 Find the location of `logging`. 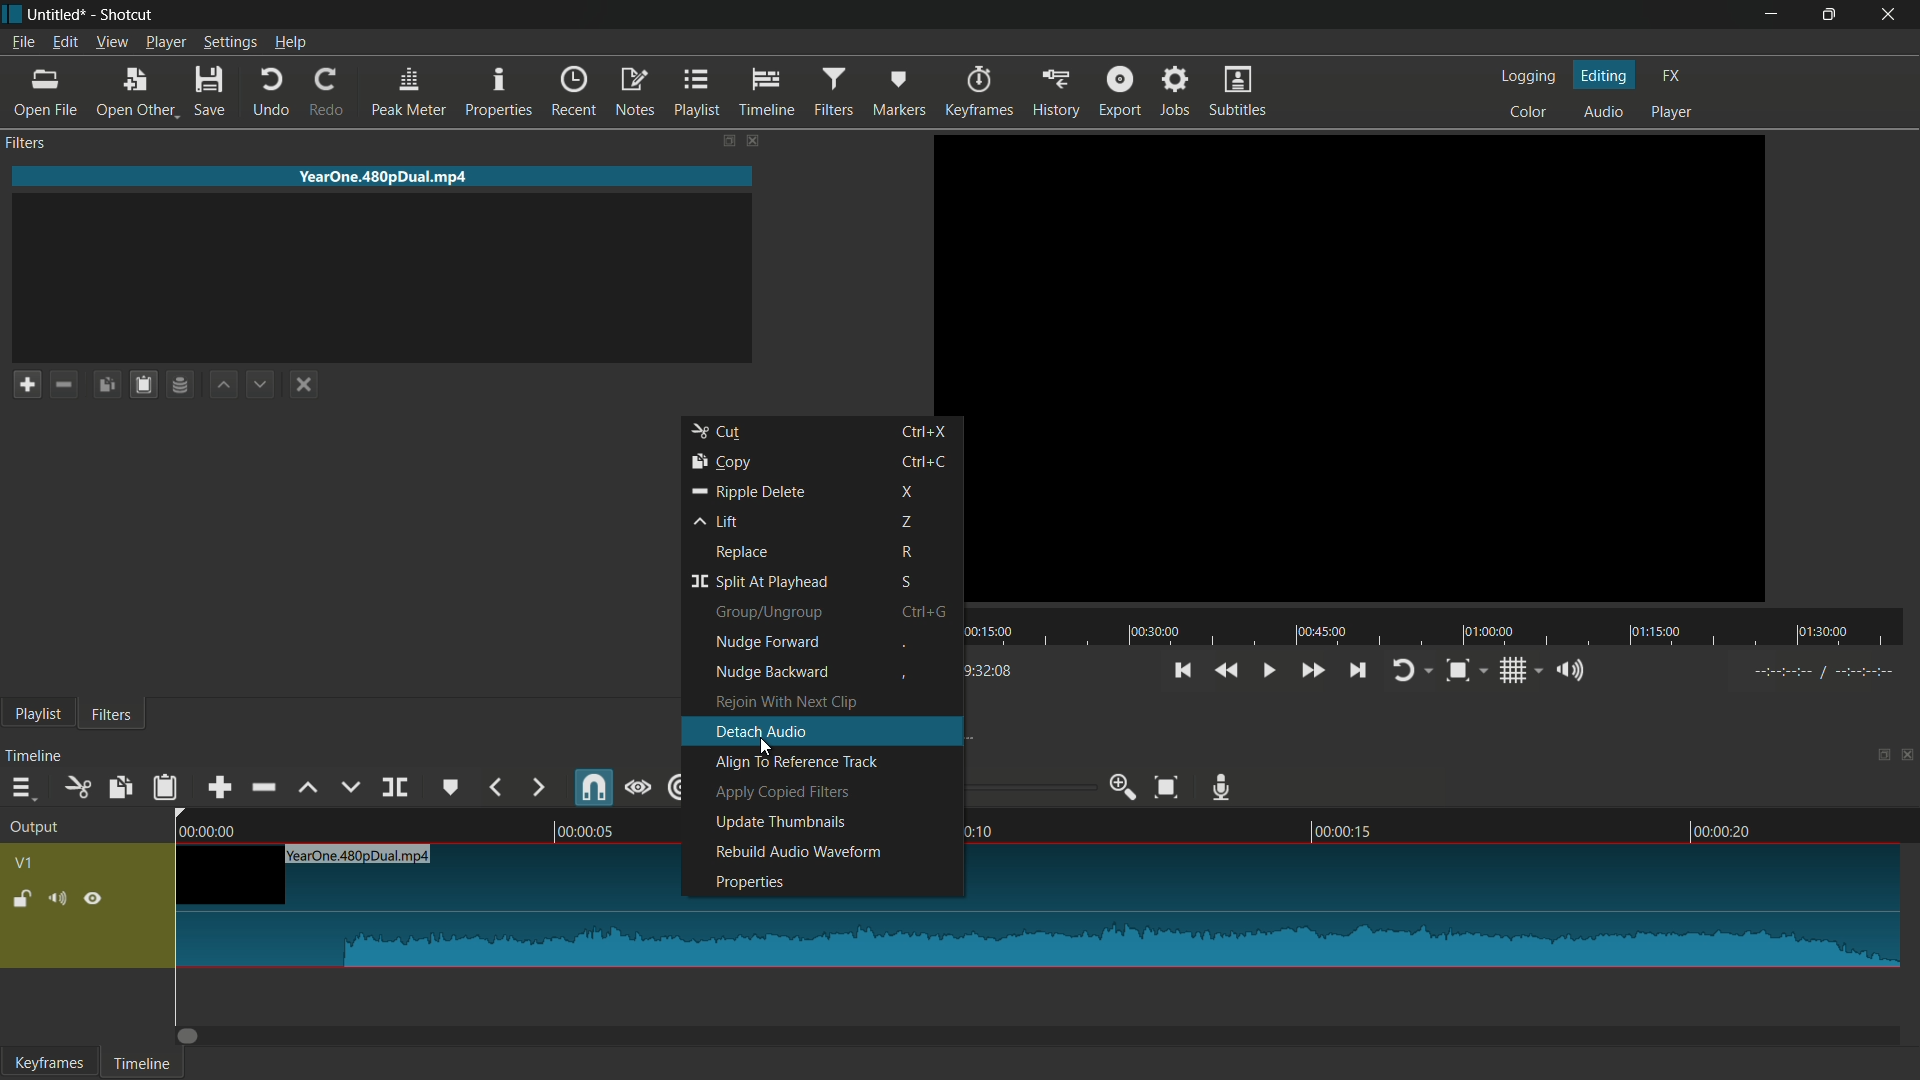

logging is located at coordinates (1525, 77).